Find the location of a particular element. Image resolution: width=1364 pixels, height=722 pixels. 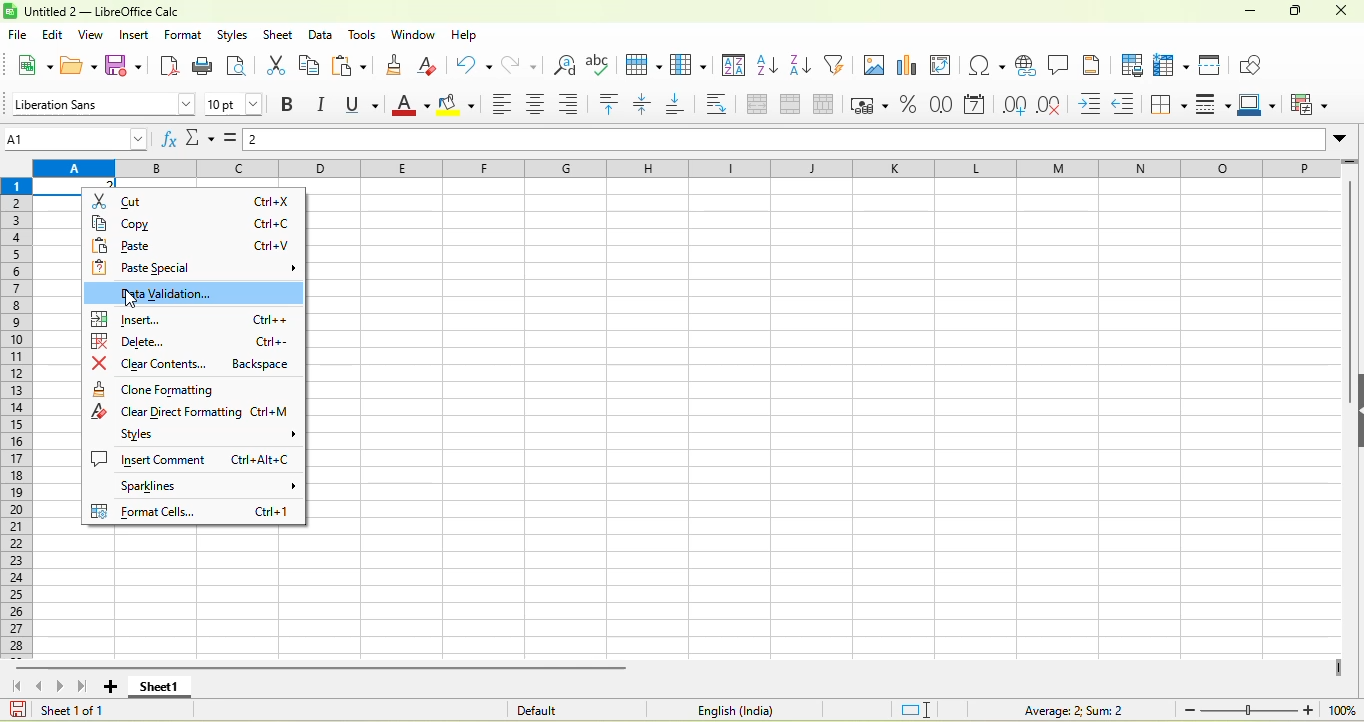

format as date is located at coordinates (976, 106).